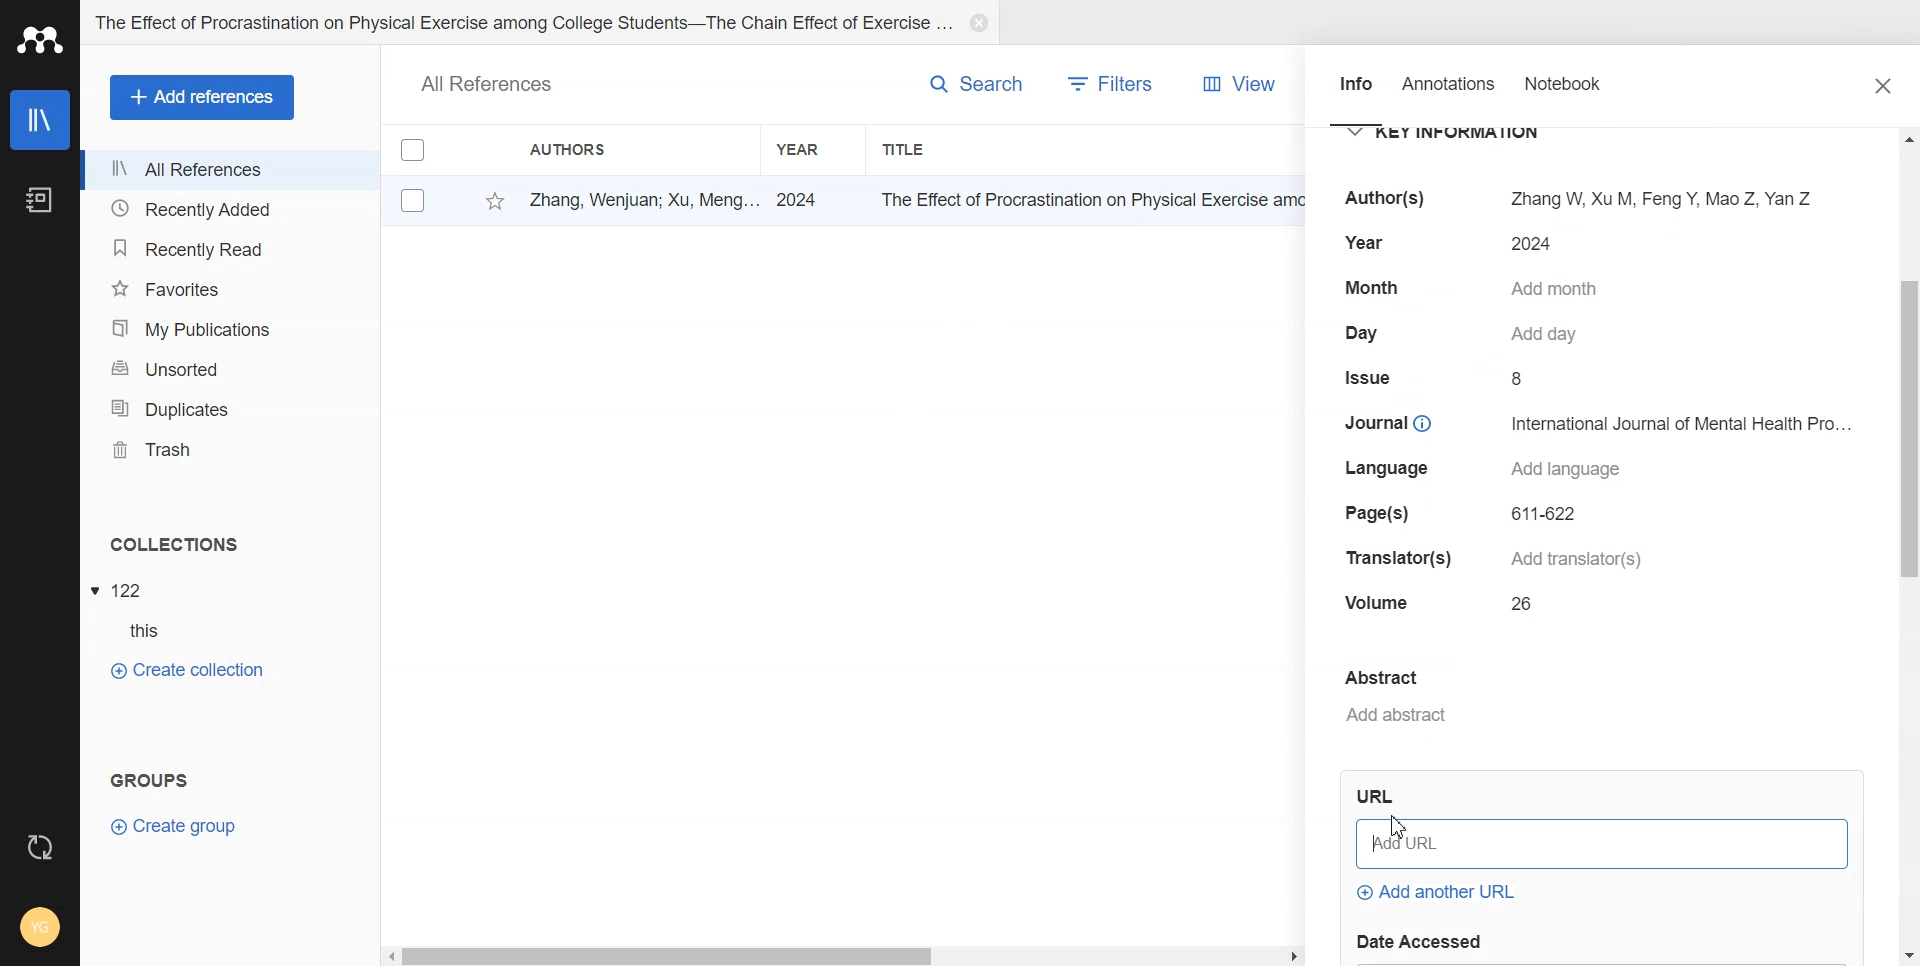 Image resolution: width=1920 pixels, height=966 pixels. I want to click on Year, so click(813, 148).